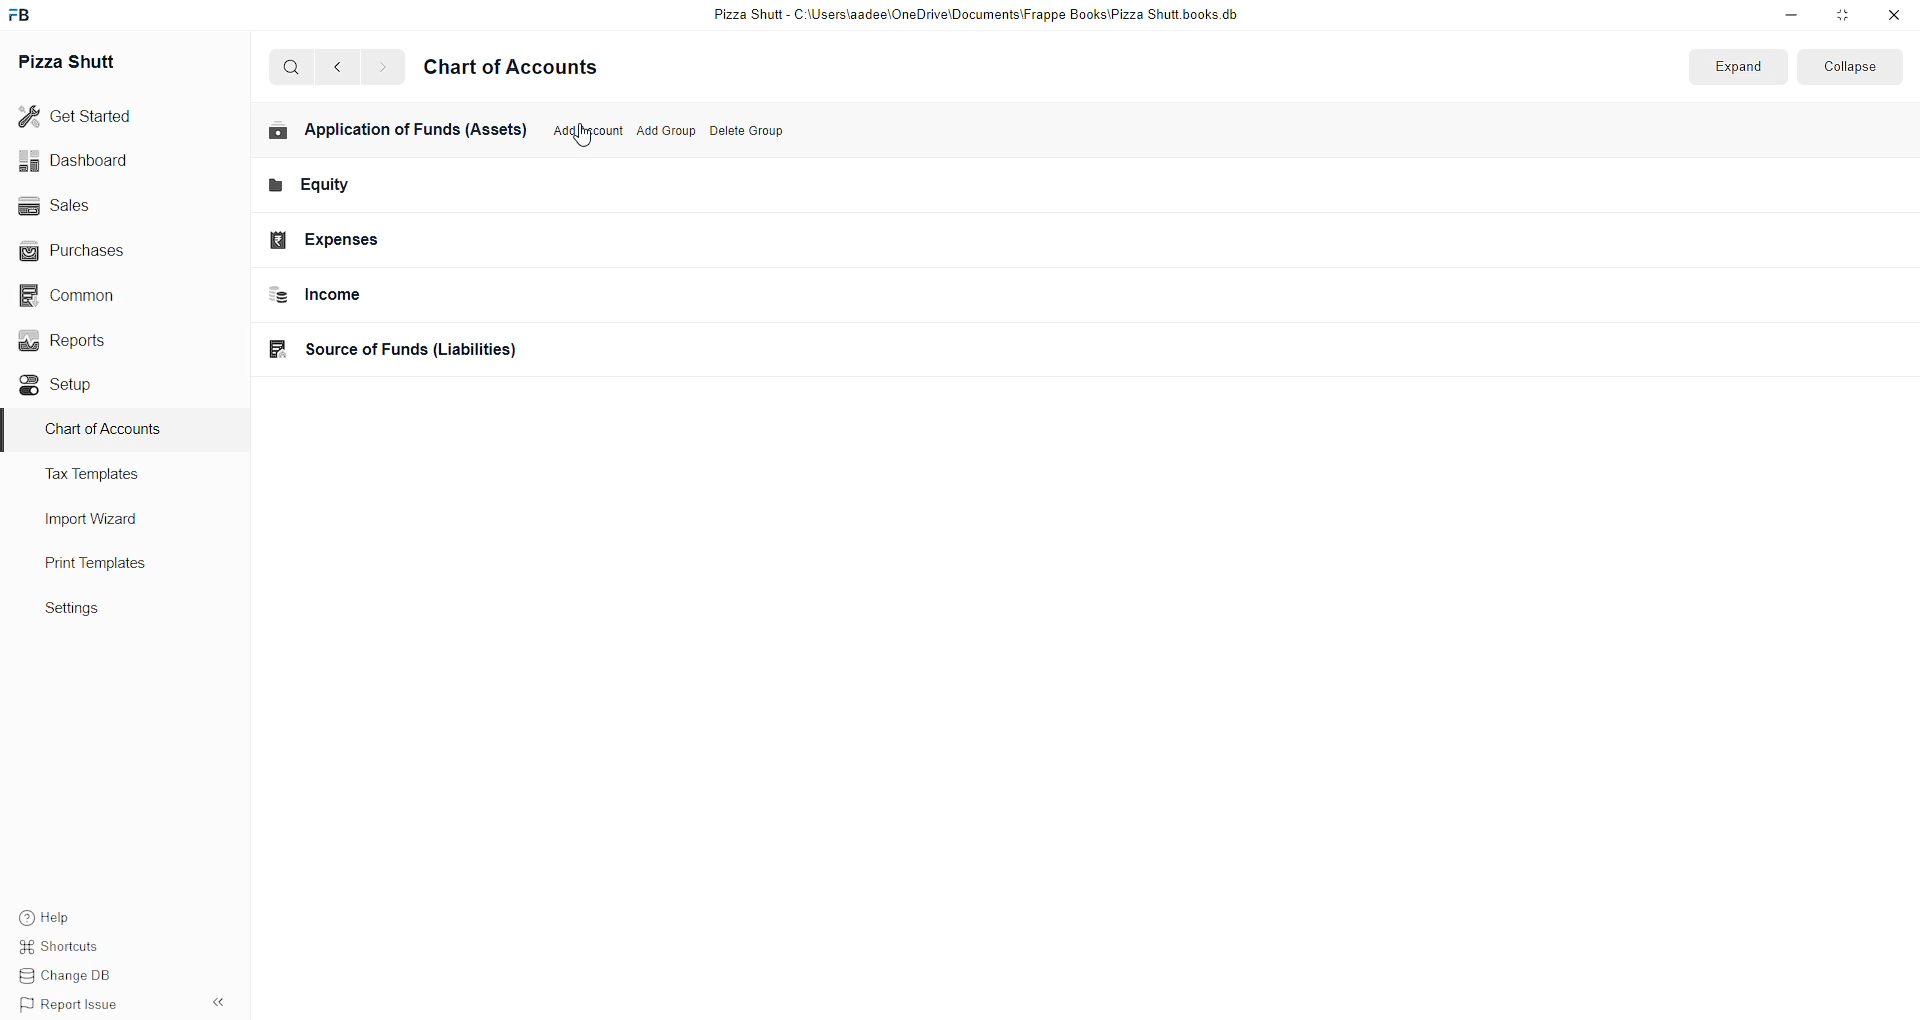 This screenshot has width=1920, height=1020. I want to click on Equity , so click(406, 188).